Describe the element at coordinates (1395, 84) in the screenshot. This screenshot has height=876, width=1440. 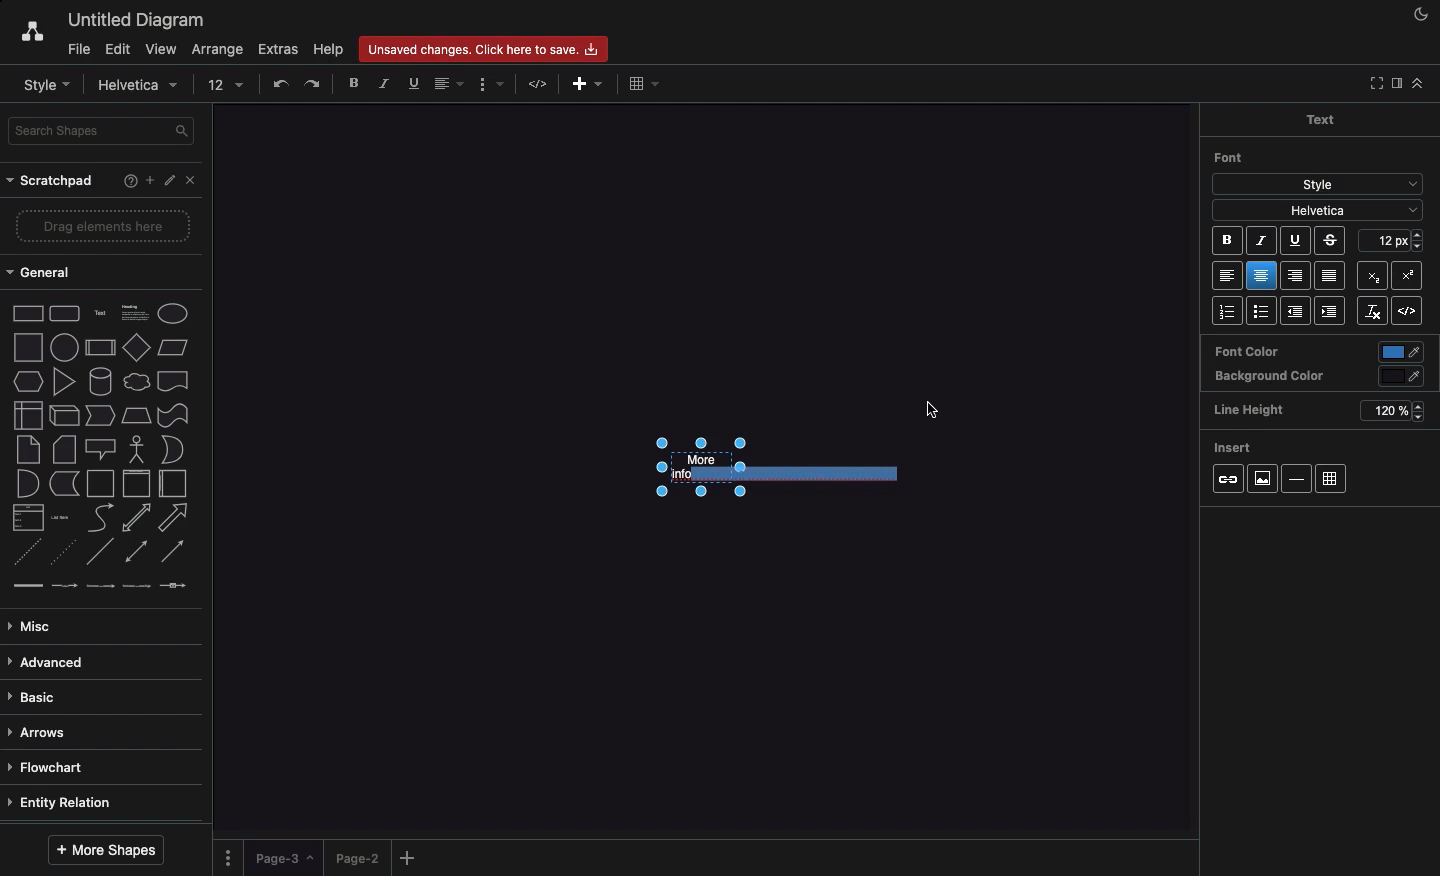
I see `Sidebar` at that location.